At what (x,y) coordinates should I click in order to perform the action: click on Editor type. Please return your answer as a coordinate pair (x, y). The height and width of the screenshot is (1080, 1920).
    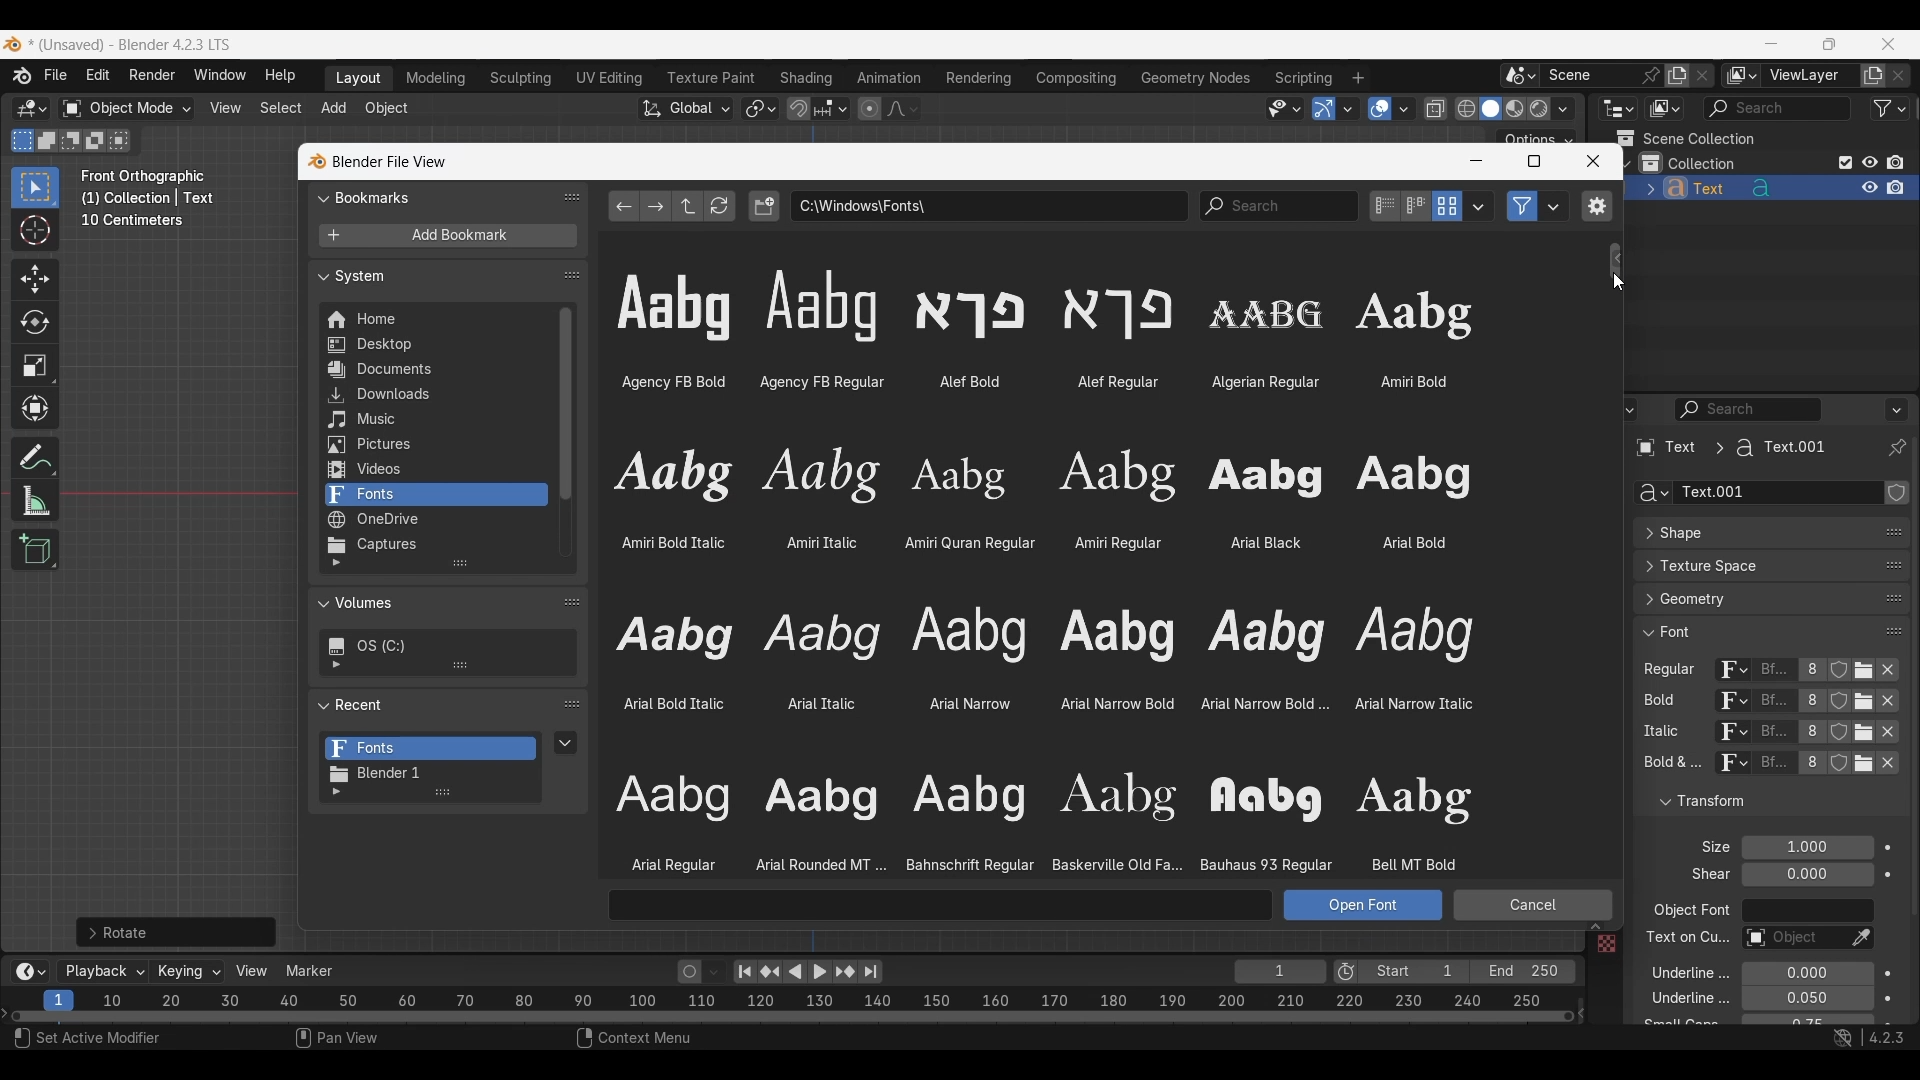
    Looking at the image, I should click on (1618, 108).